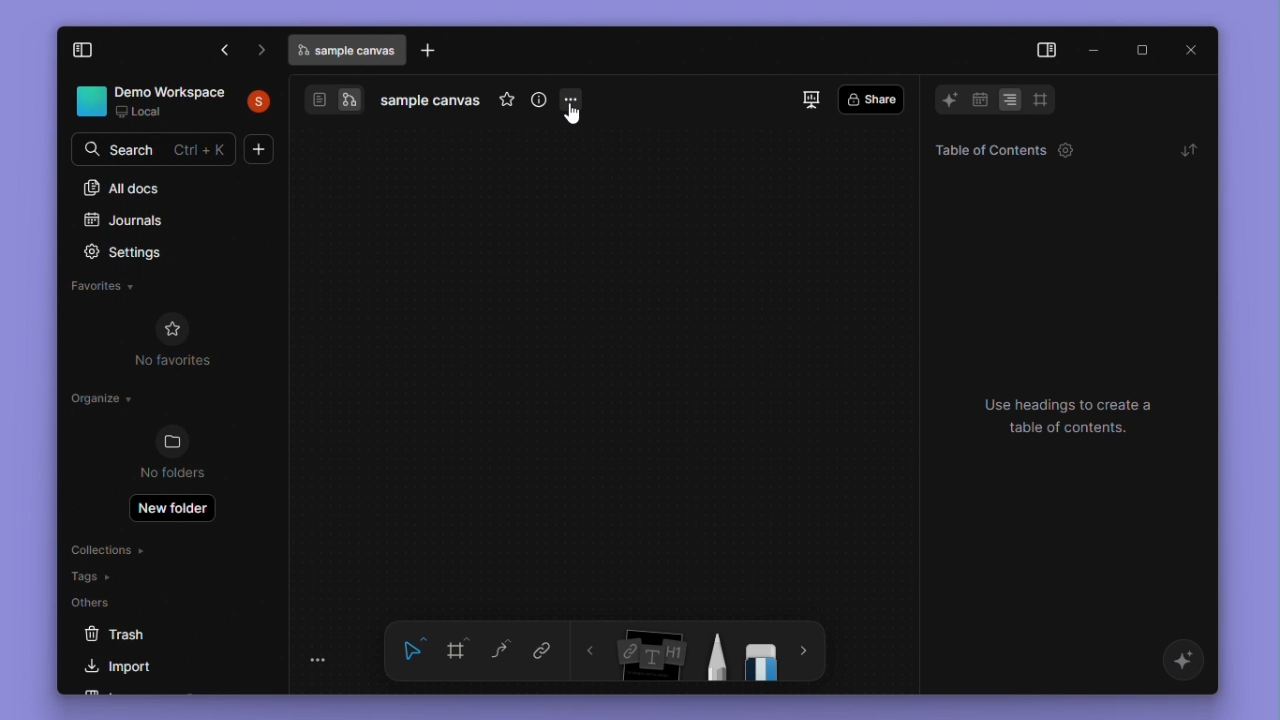 This screenshot has height=720, width=1280. I want to click on Favourite, so click(106, 286).